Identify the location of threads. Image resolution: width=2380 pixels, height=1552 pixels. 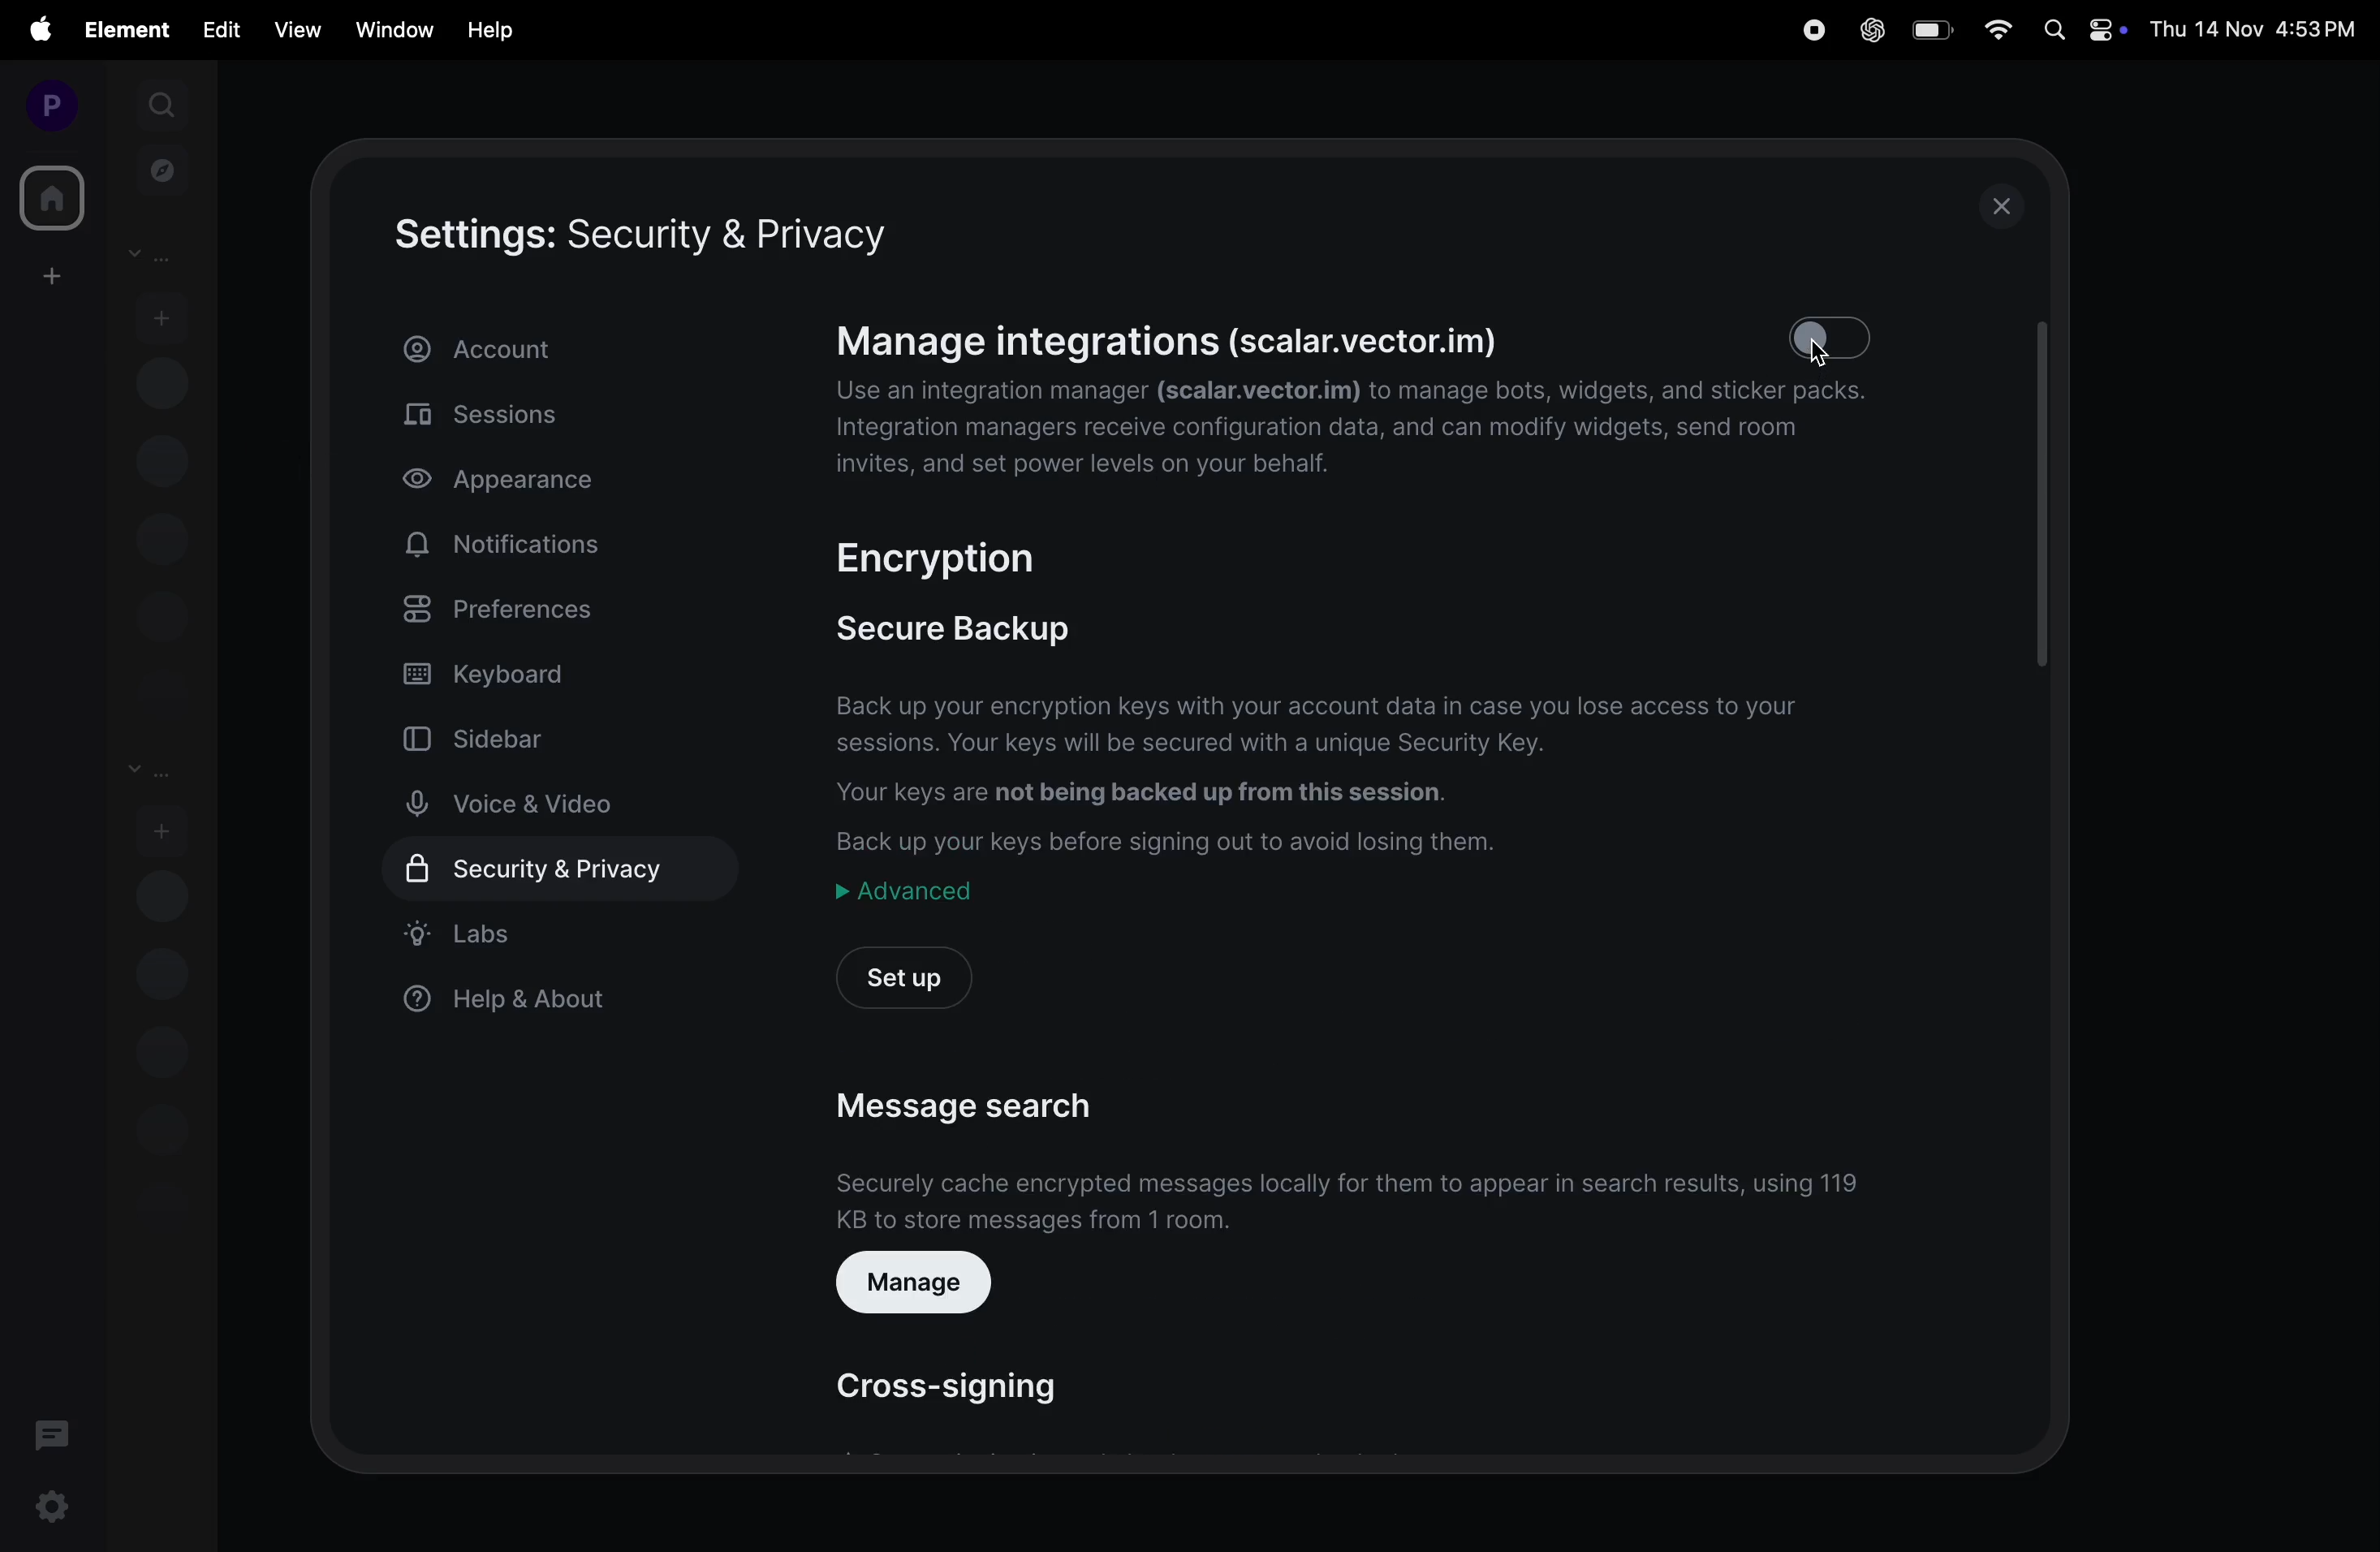
(53, 1433).